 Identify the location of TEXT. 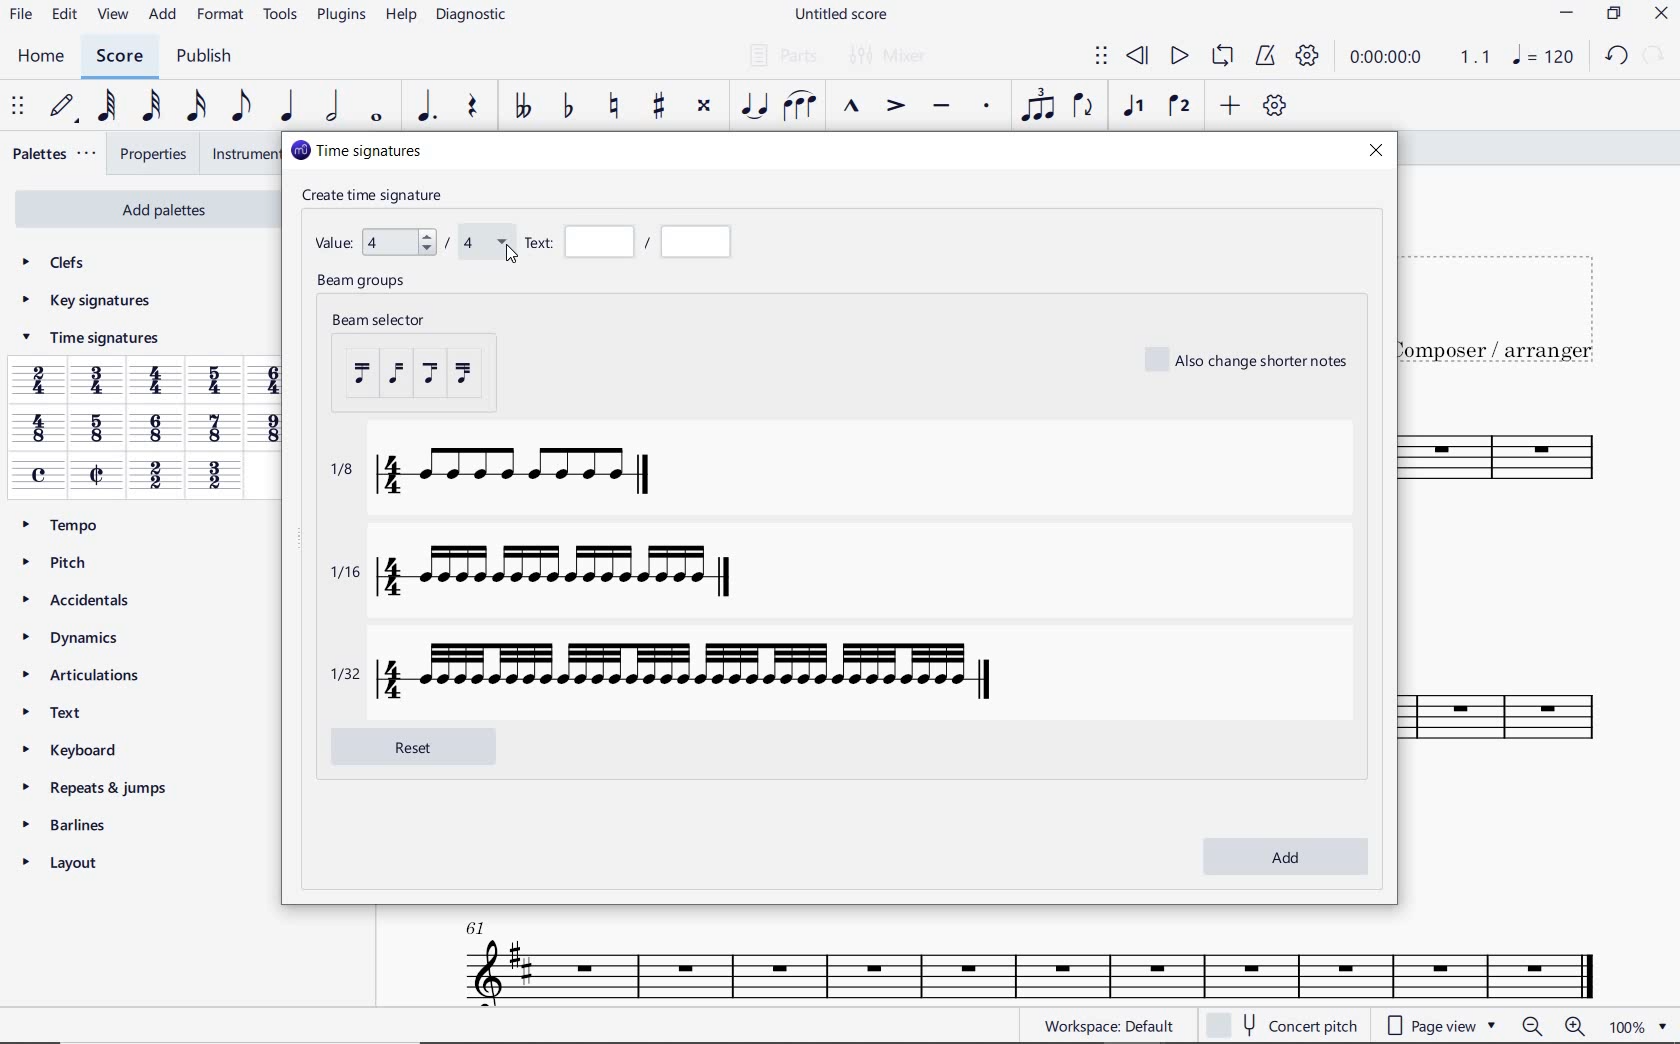
(60, 711).